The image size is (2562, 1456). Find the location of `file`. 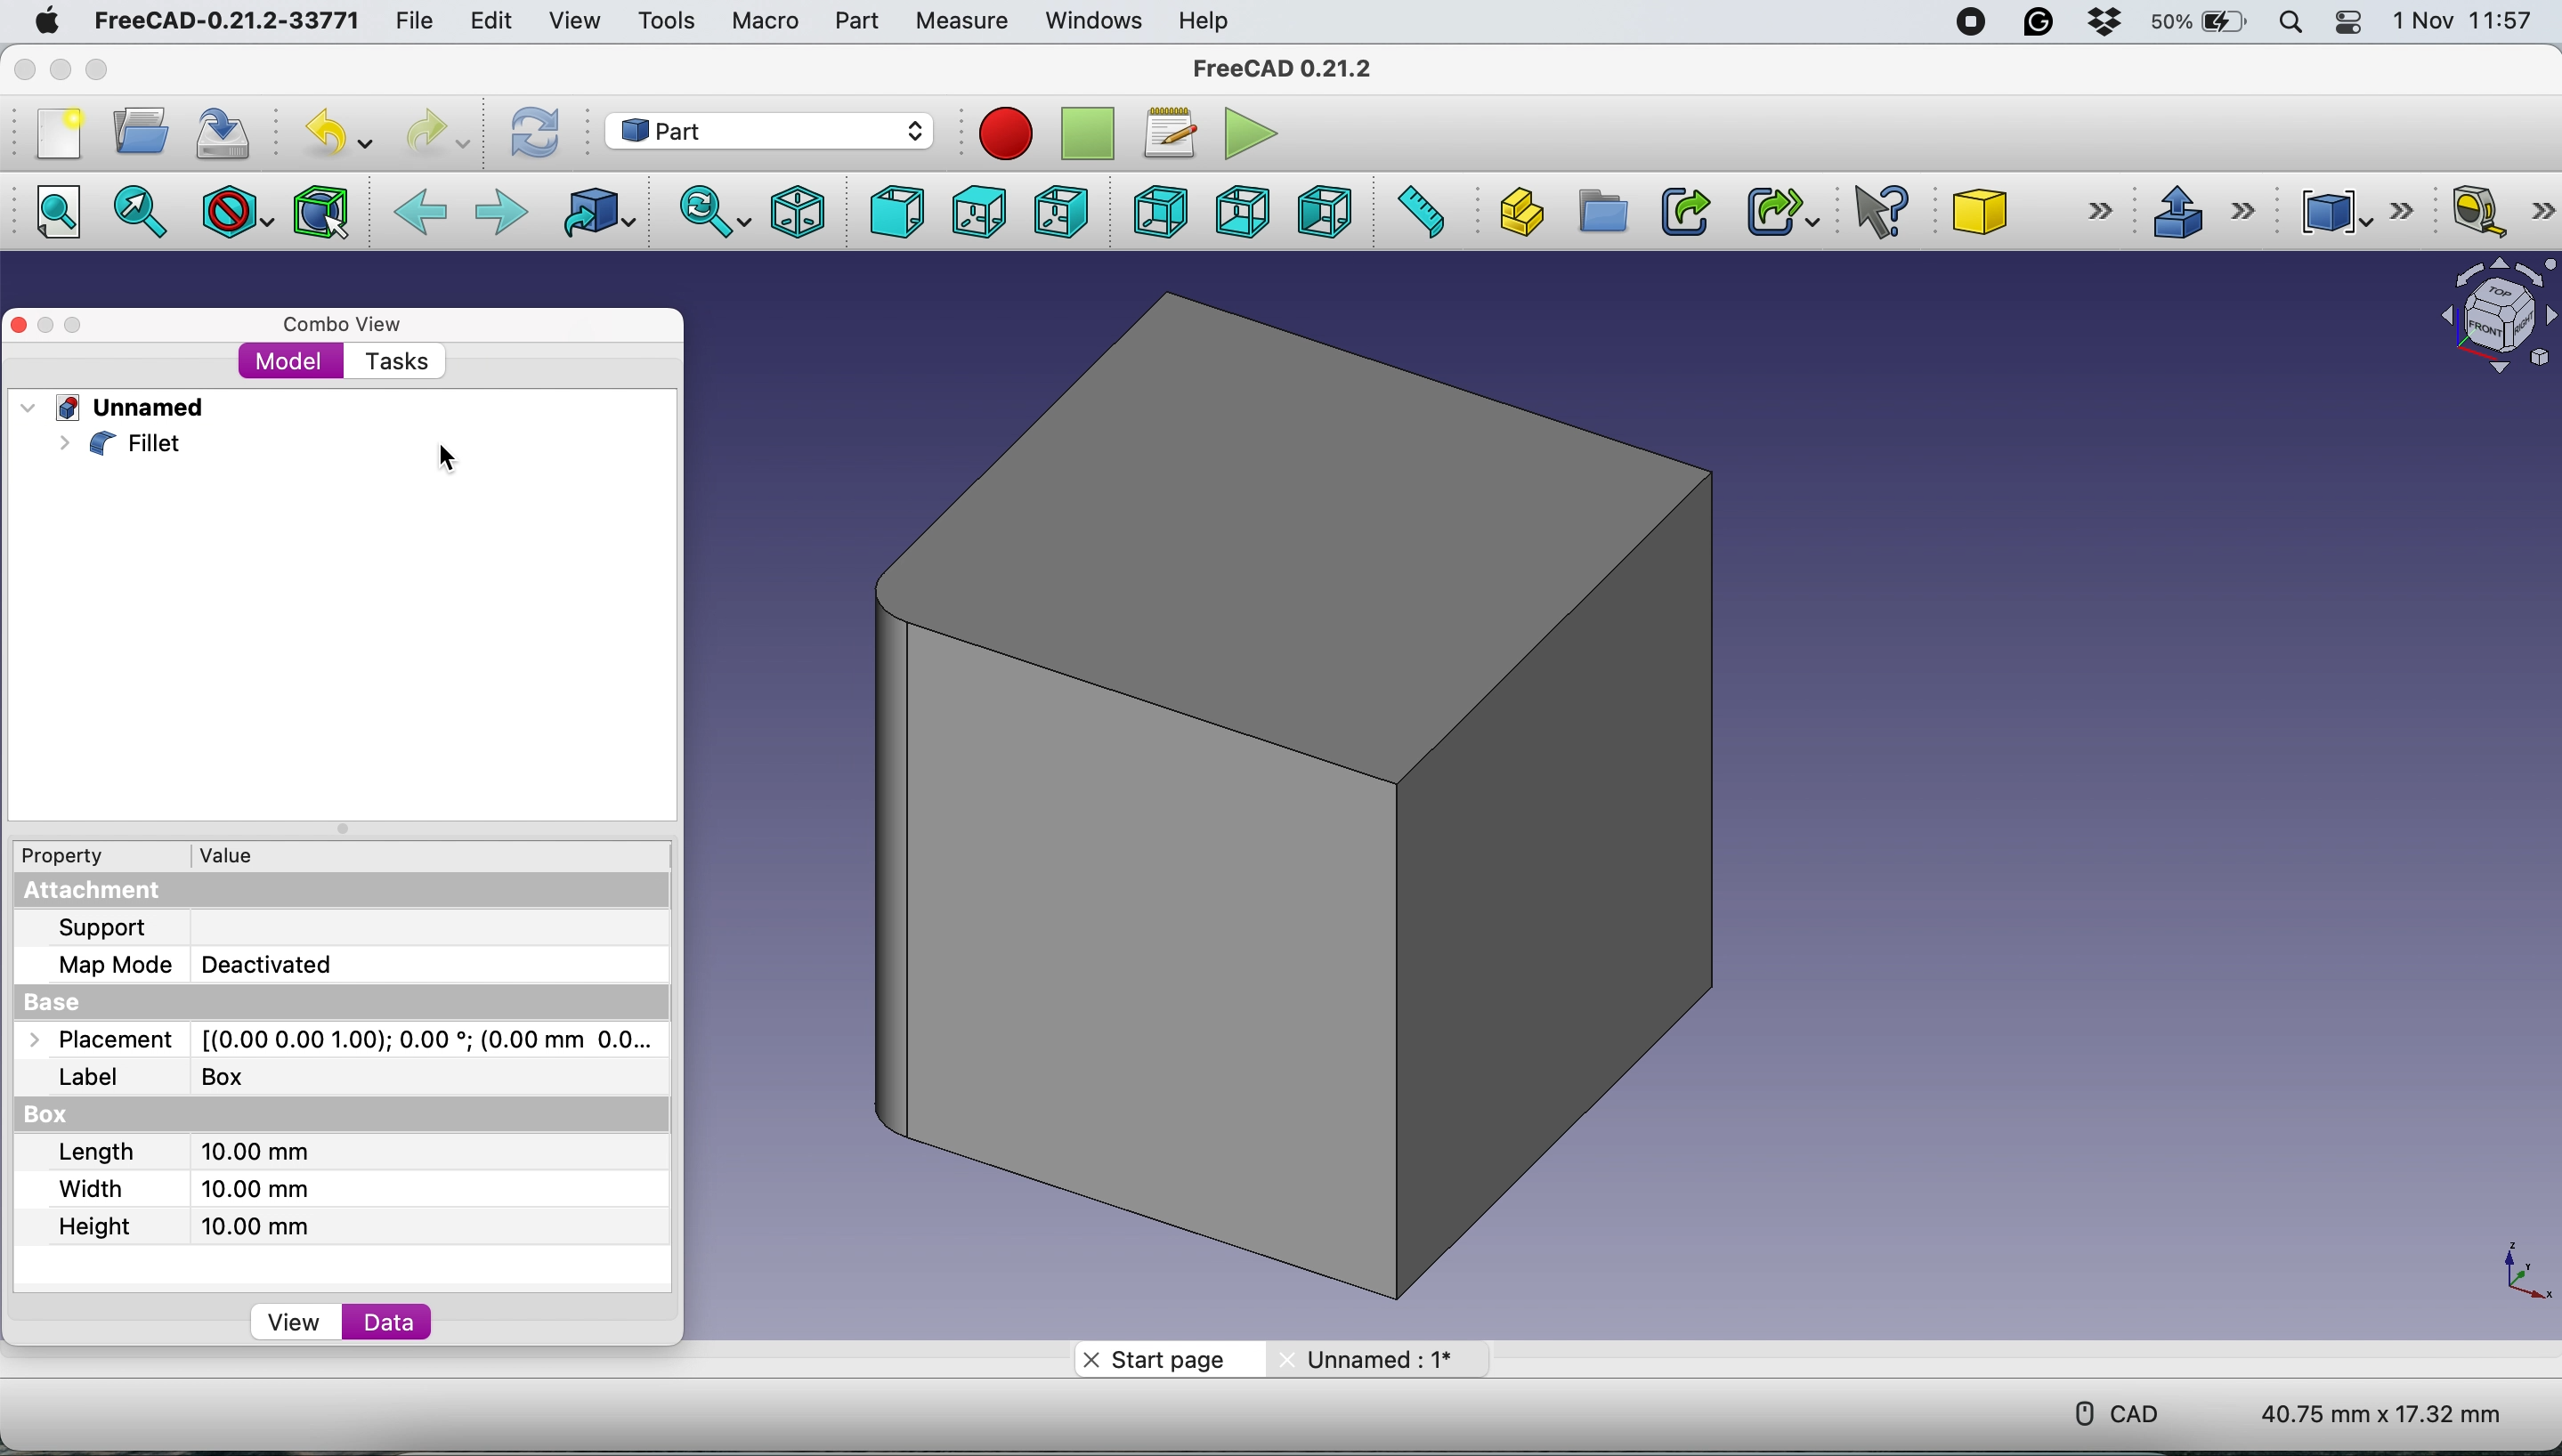

file is located at coordinates (415, 17).